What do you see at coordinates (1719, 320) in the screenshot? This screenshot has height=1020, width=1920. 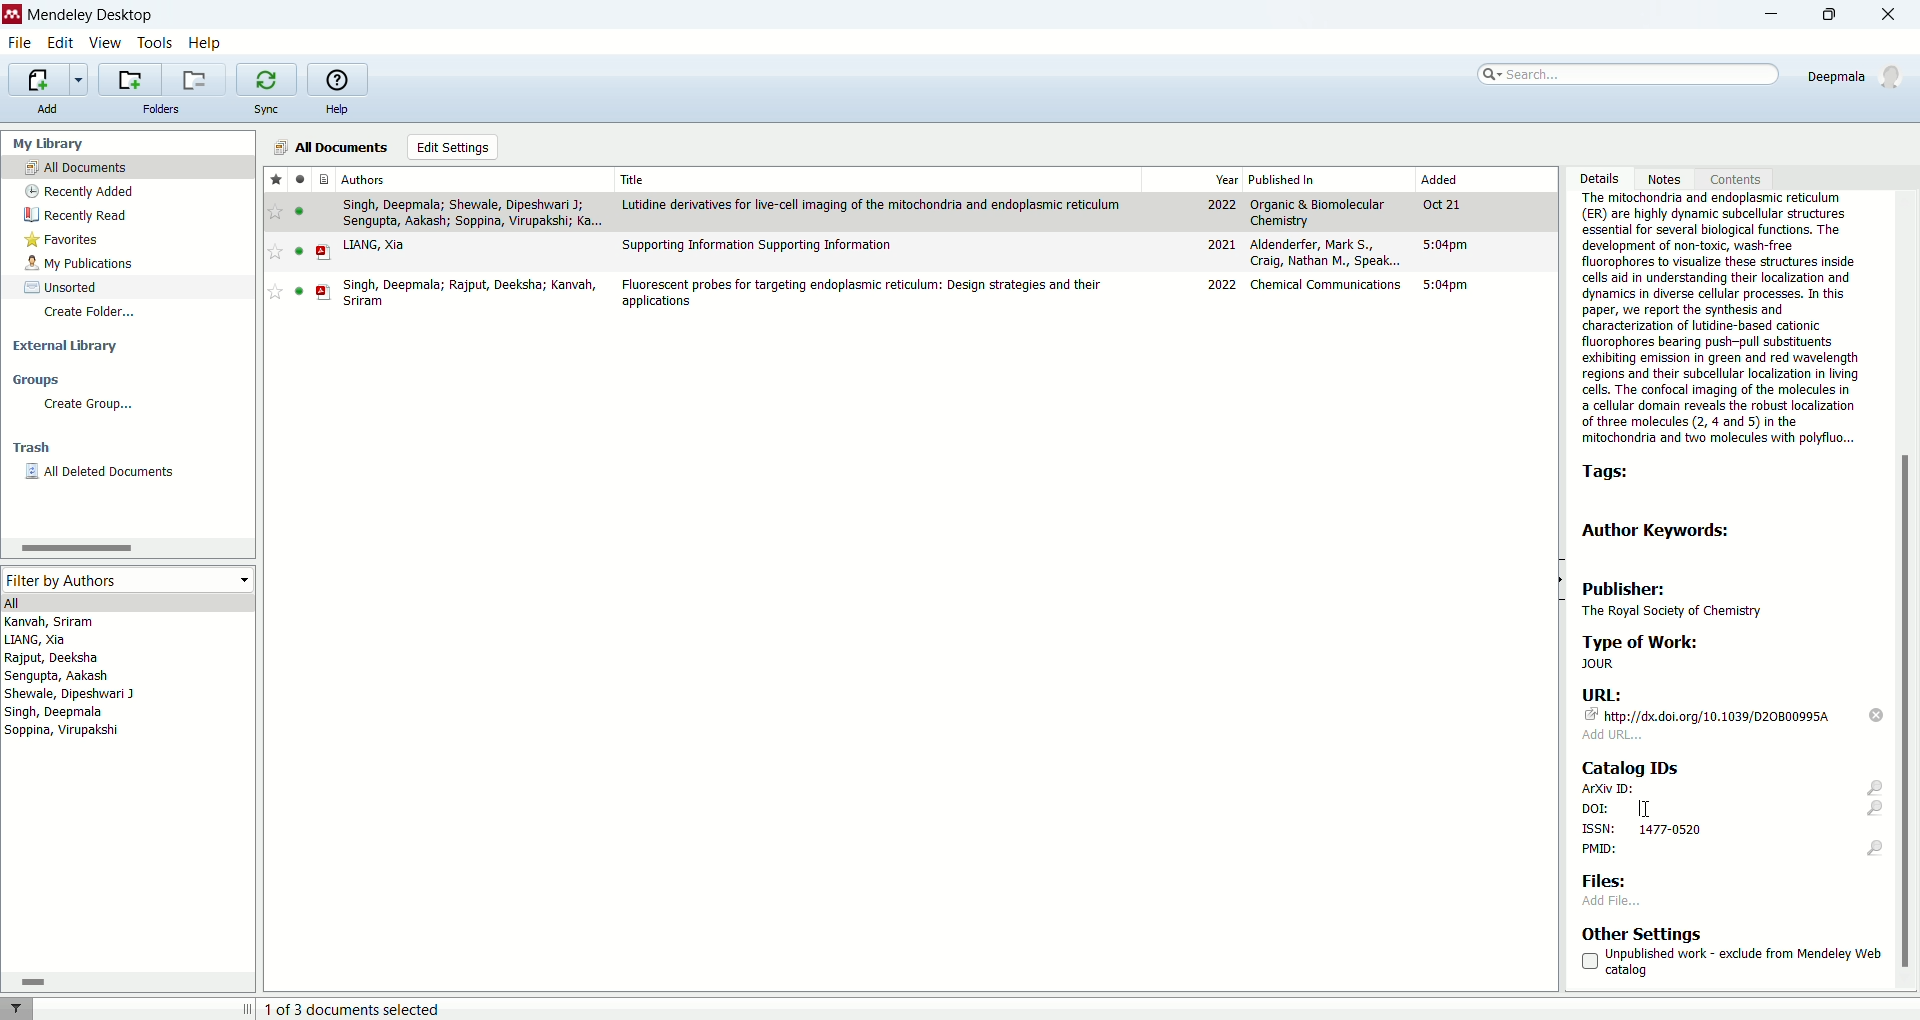 I see `Abstract:The mitochondria and endoplasmic reticulum(ER) are highly dynamic subcellular structures essential for several biological functions. The development of non-toxic, wash-free fluorophores to visualize these structures inside cells aid in understanding their localization and dynamics in diverse cellular processes. In this paper, we report the synthesis and characterization of lutidine-based cationic fluorophores bearing push-pull substituents exhibiting emission in green and red wavelength regions and their subcellular localization in living cells. The confocal imaging of the molecules in a cellular domain reveals the robust localization of three molecules (2, 4 and 5) in the mitochondria and two molecules with polyfluo` at bounding box center [1719, 320].